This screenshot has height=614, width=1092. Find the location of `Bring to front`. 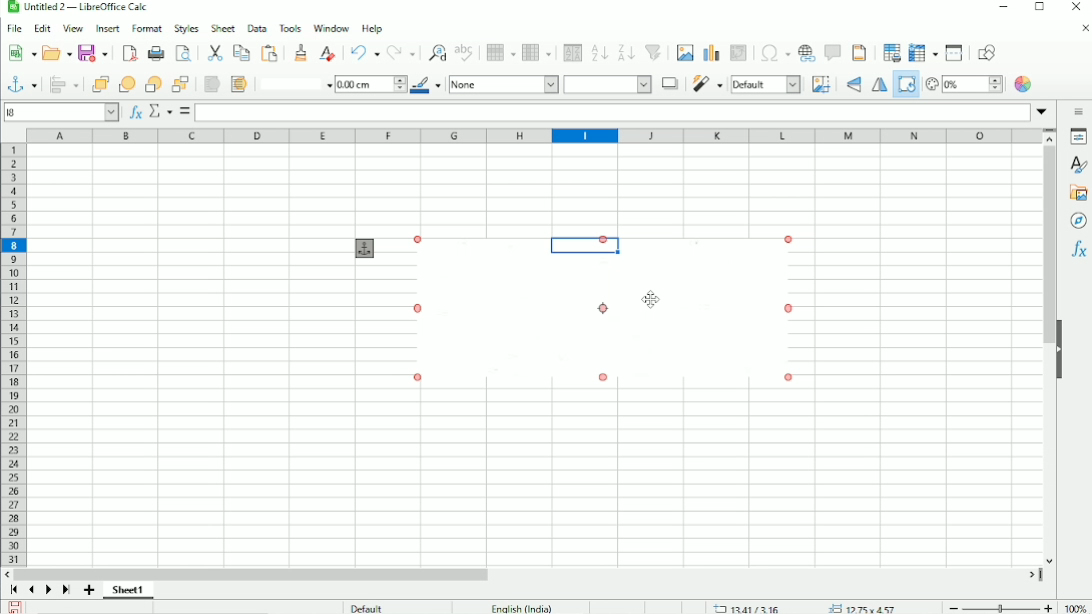

Bring to front is located at coordinates (96, 84).